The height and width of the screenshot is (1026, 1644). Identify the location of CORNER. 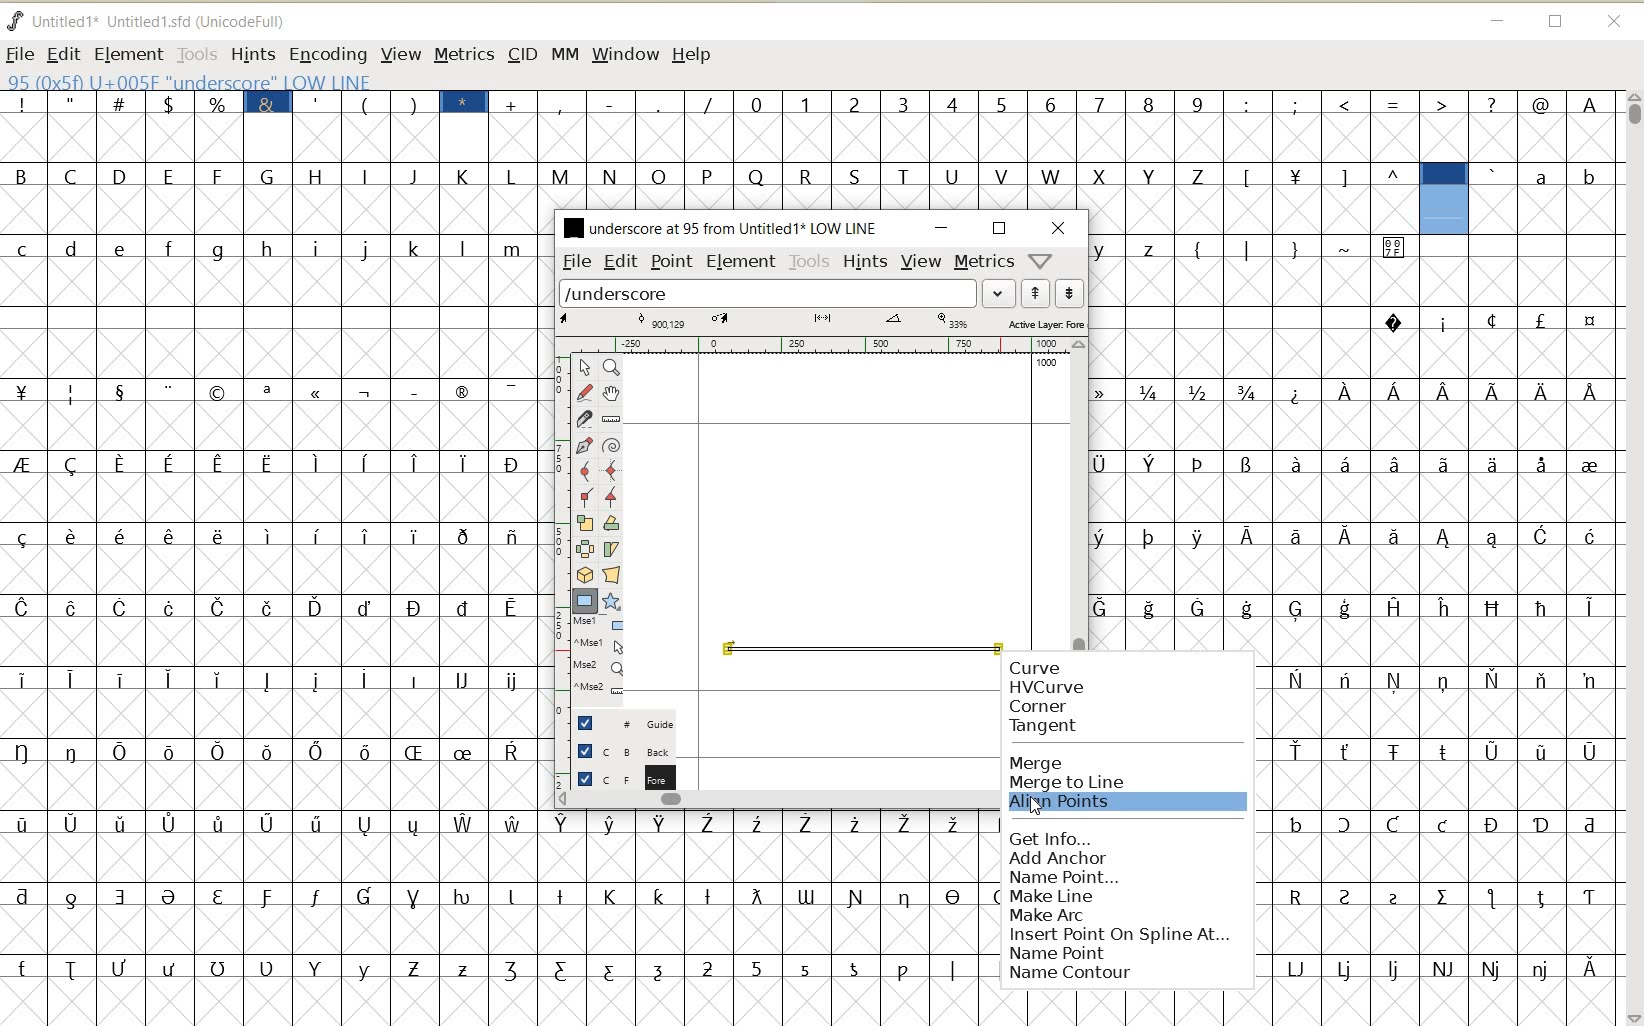
(1038, 707).